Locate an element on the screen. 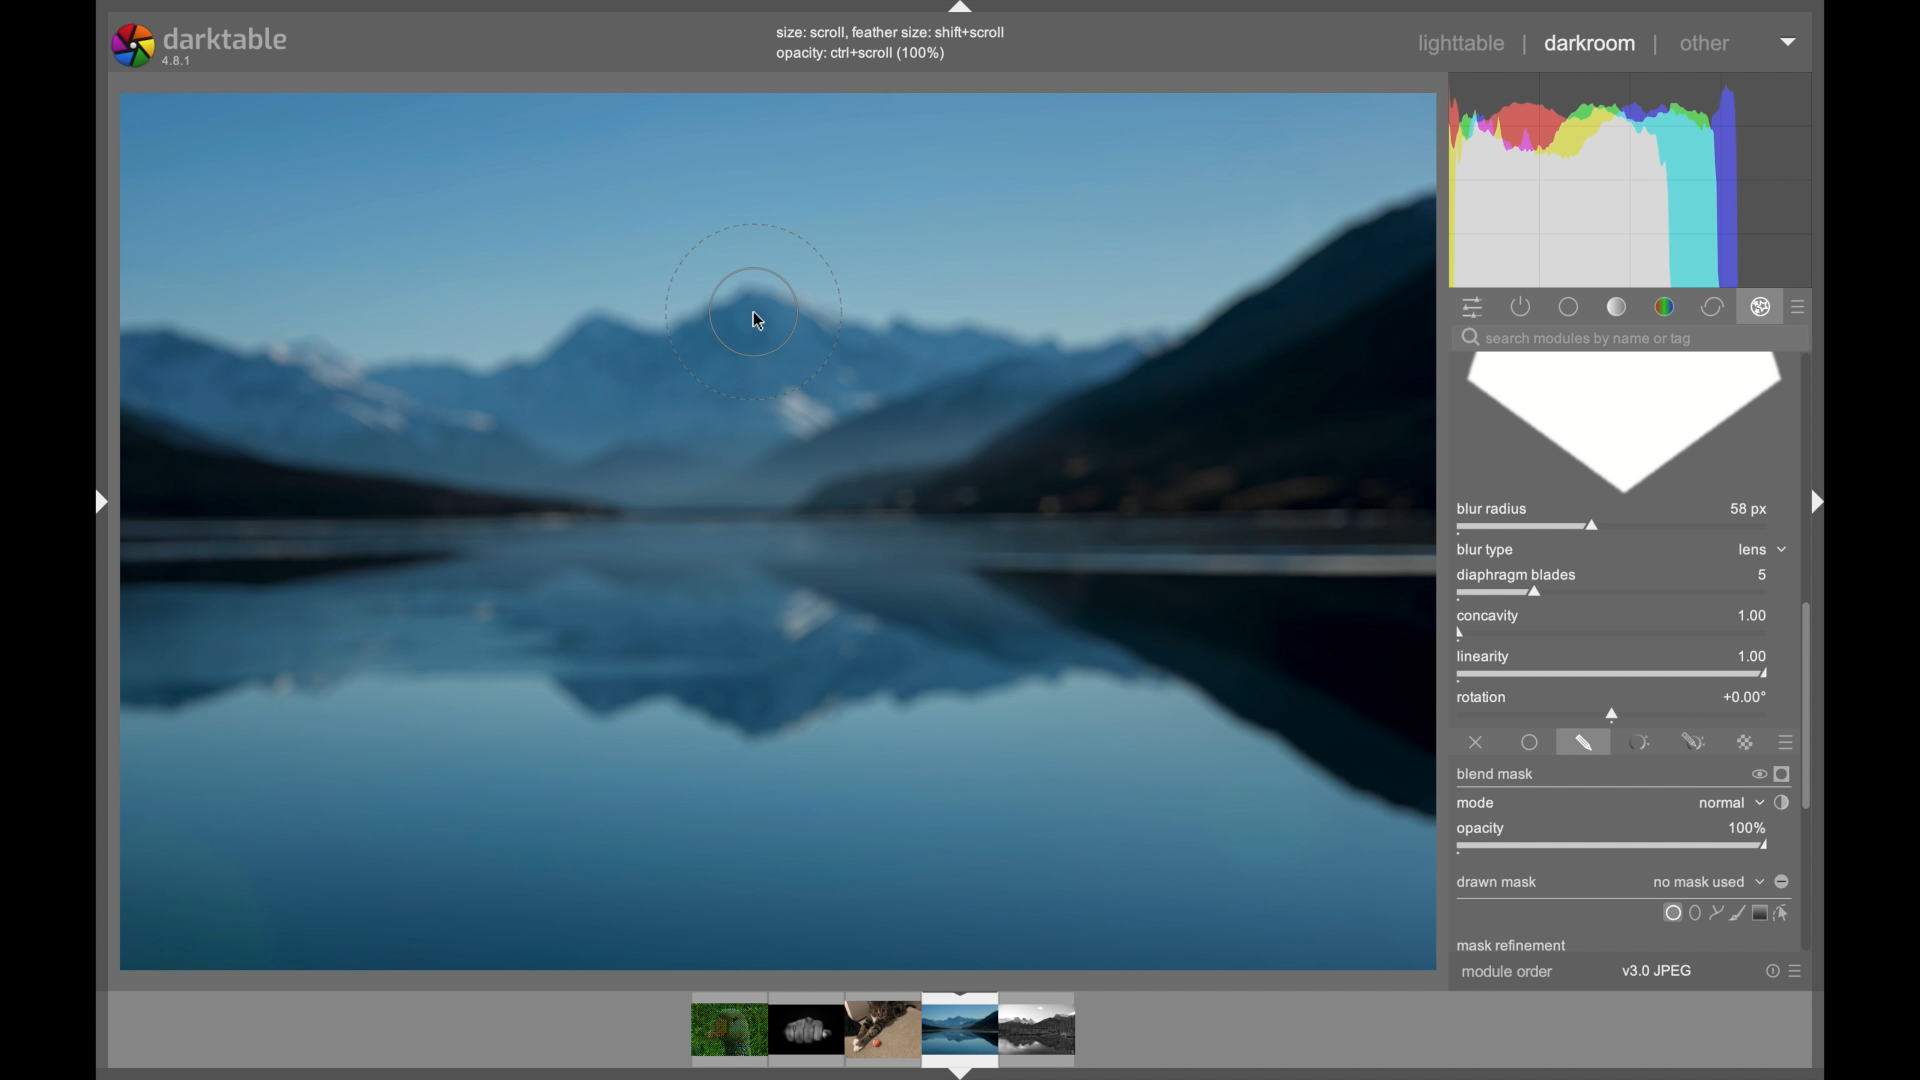 The height and width of the screenshot is (1080, 1920). no mask used dropdown is located at coordinates (1706, 883).